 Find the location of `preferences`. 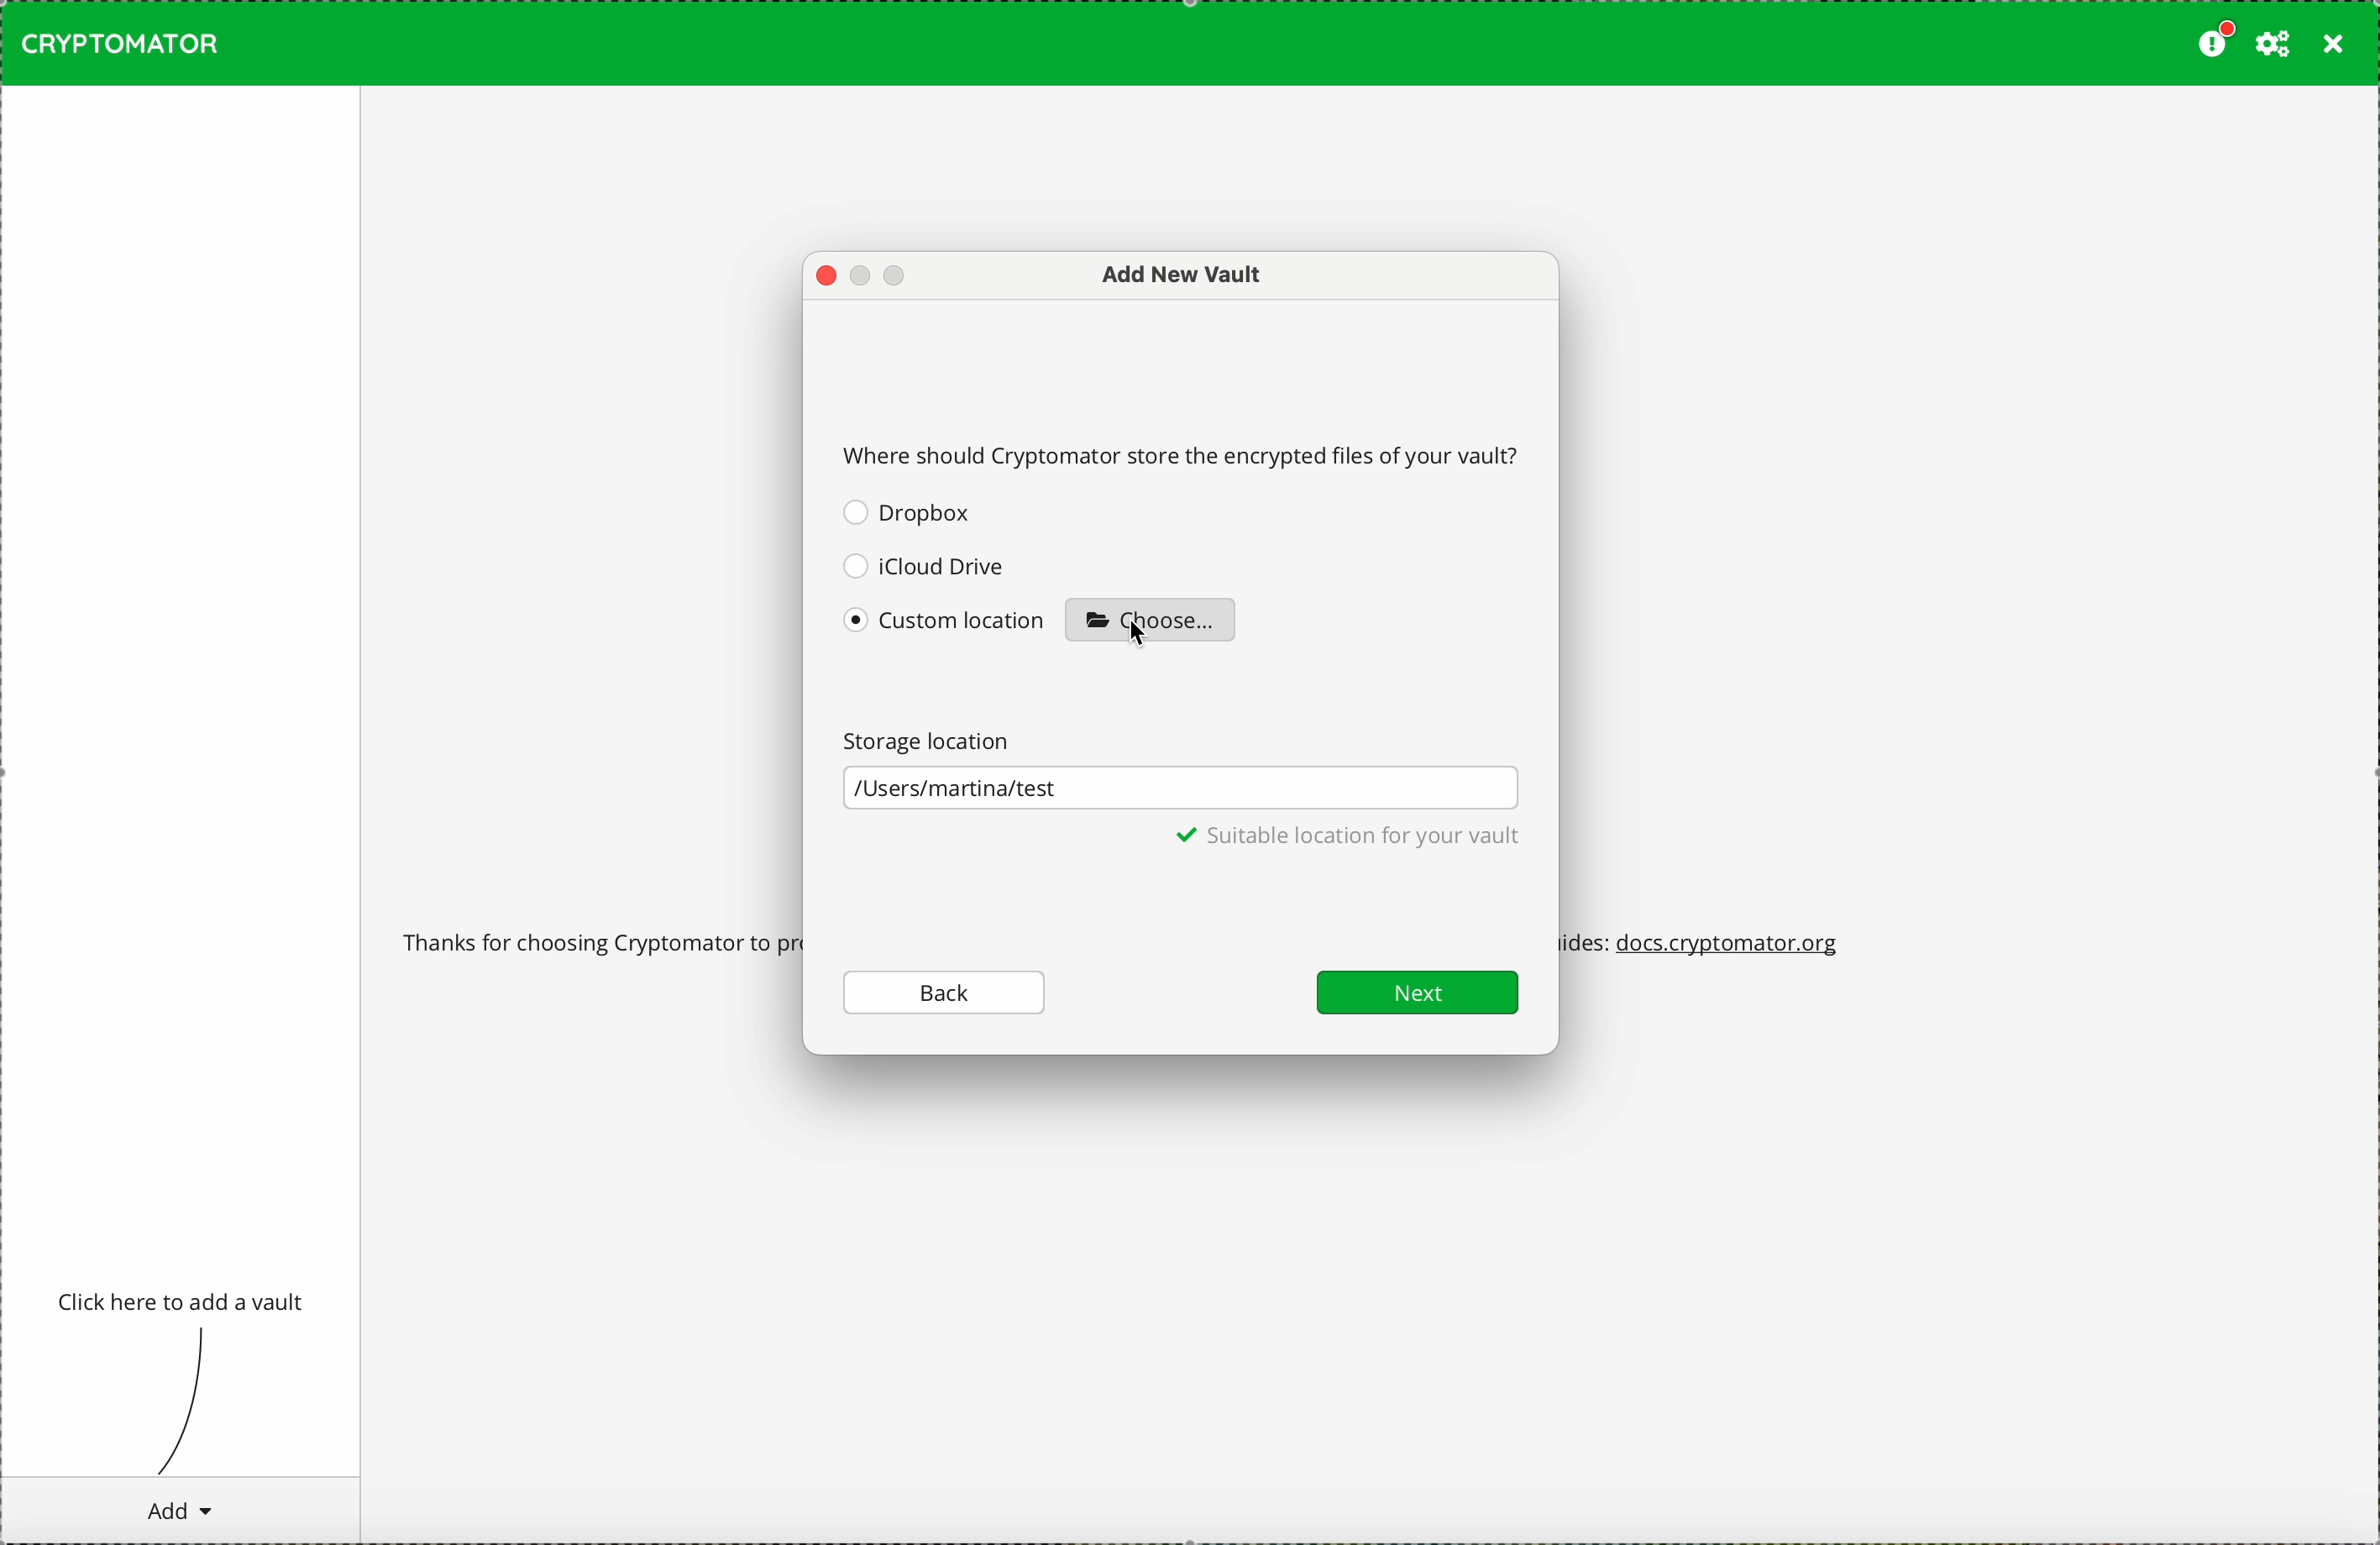

preferences is located at coordinates (2273, 44).